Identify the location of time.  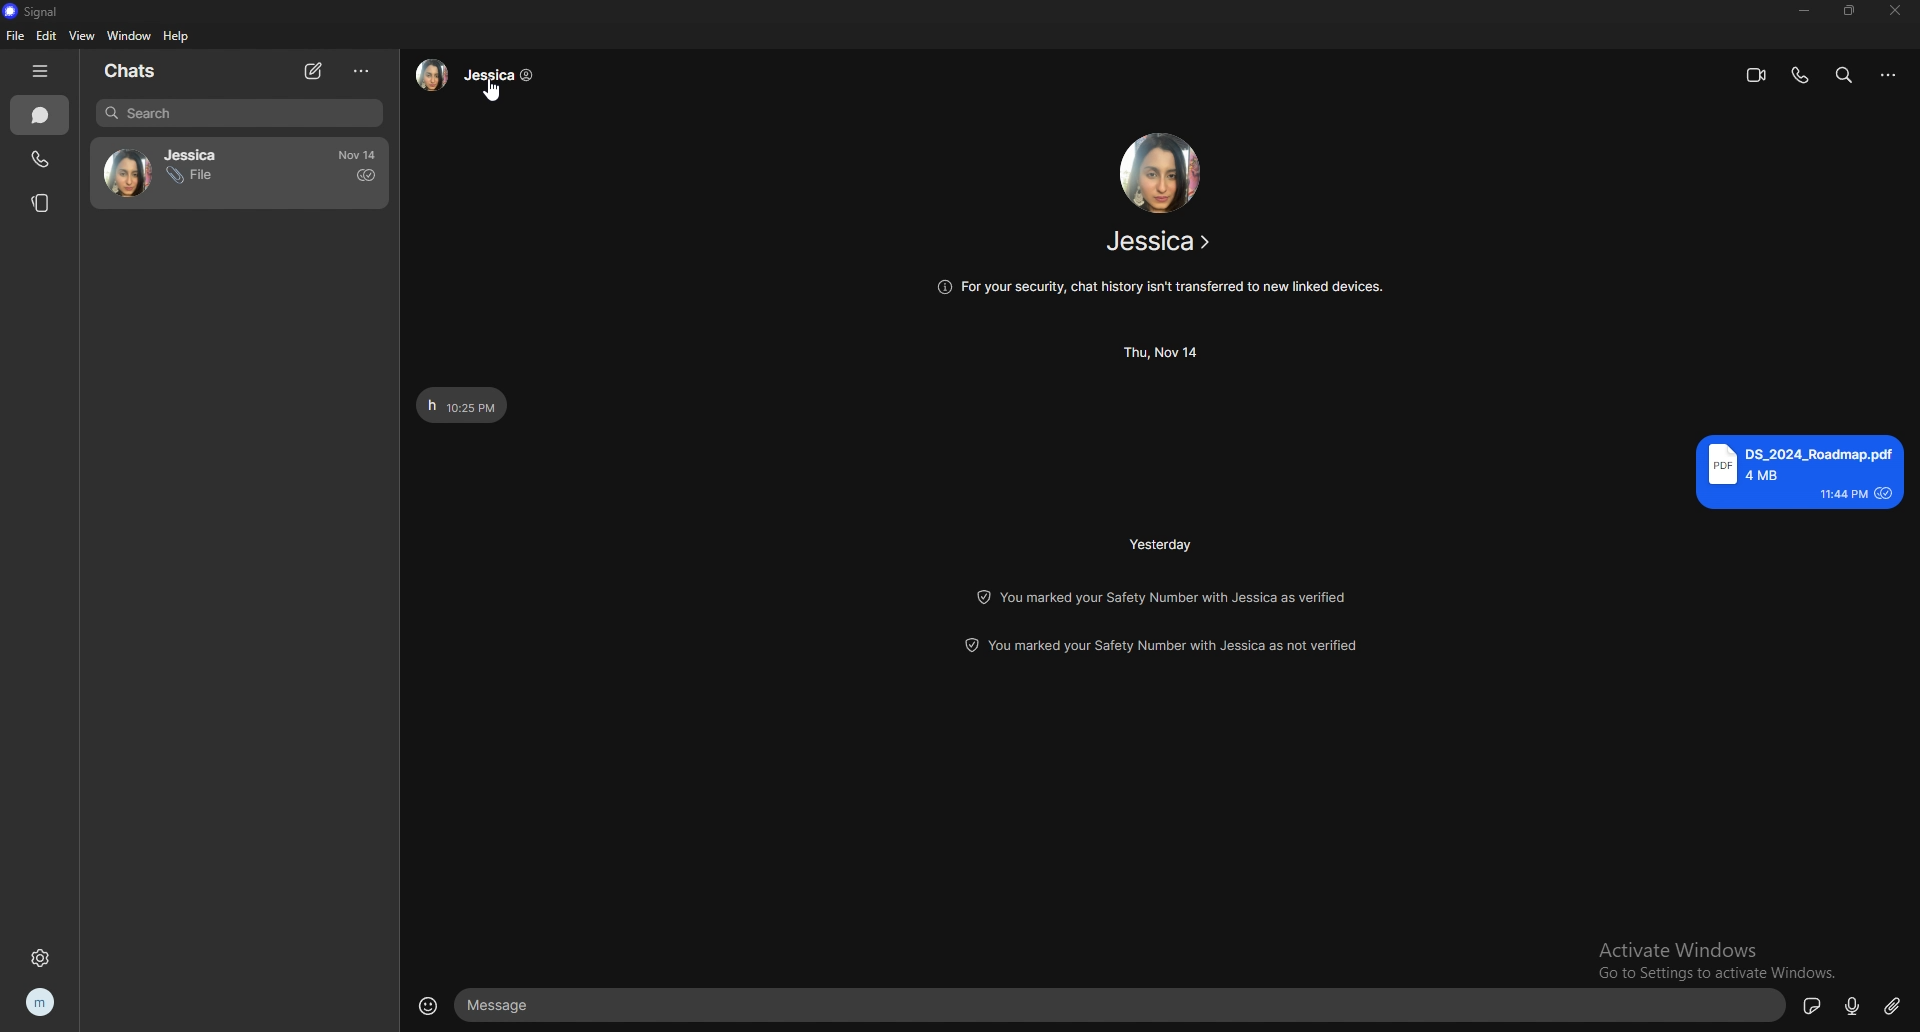
(1160, 353).